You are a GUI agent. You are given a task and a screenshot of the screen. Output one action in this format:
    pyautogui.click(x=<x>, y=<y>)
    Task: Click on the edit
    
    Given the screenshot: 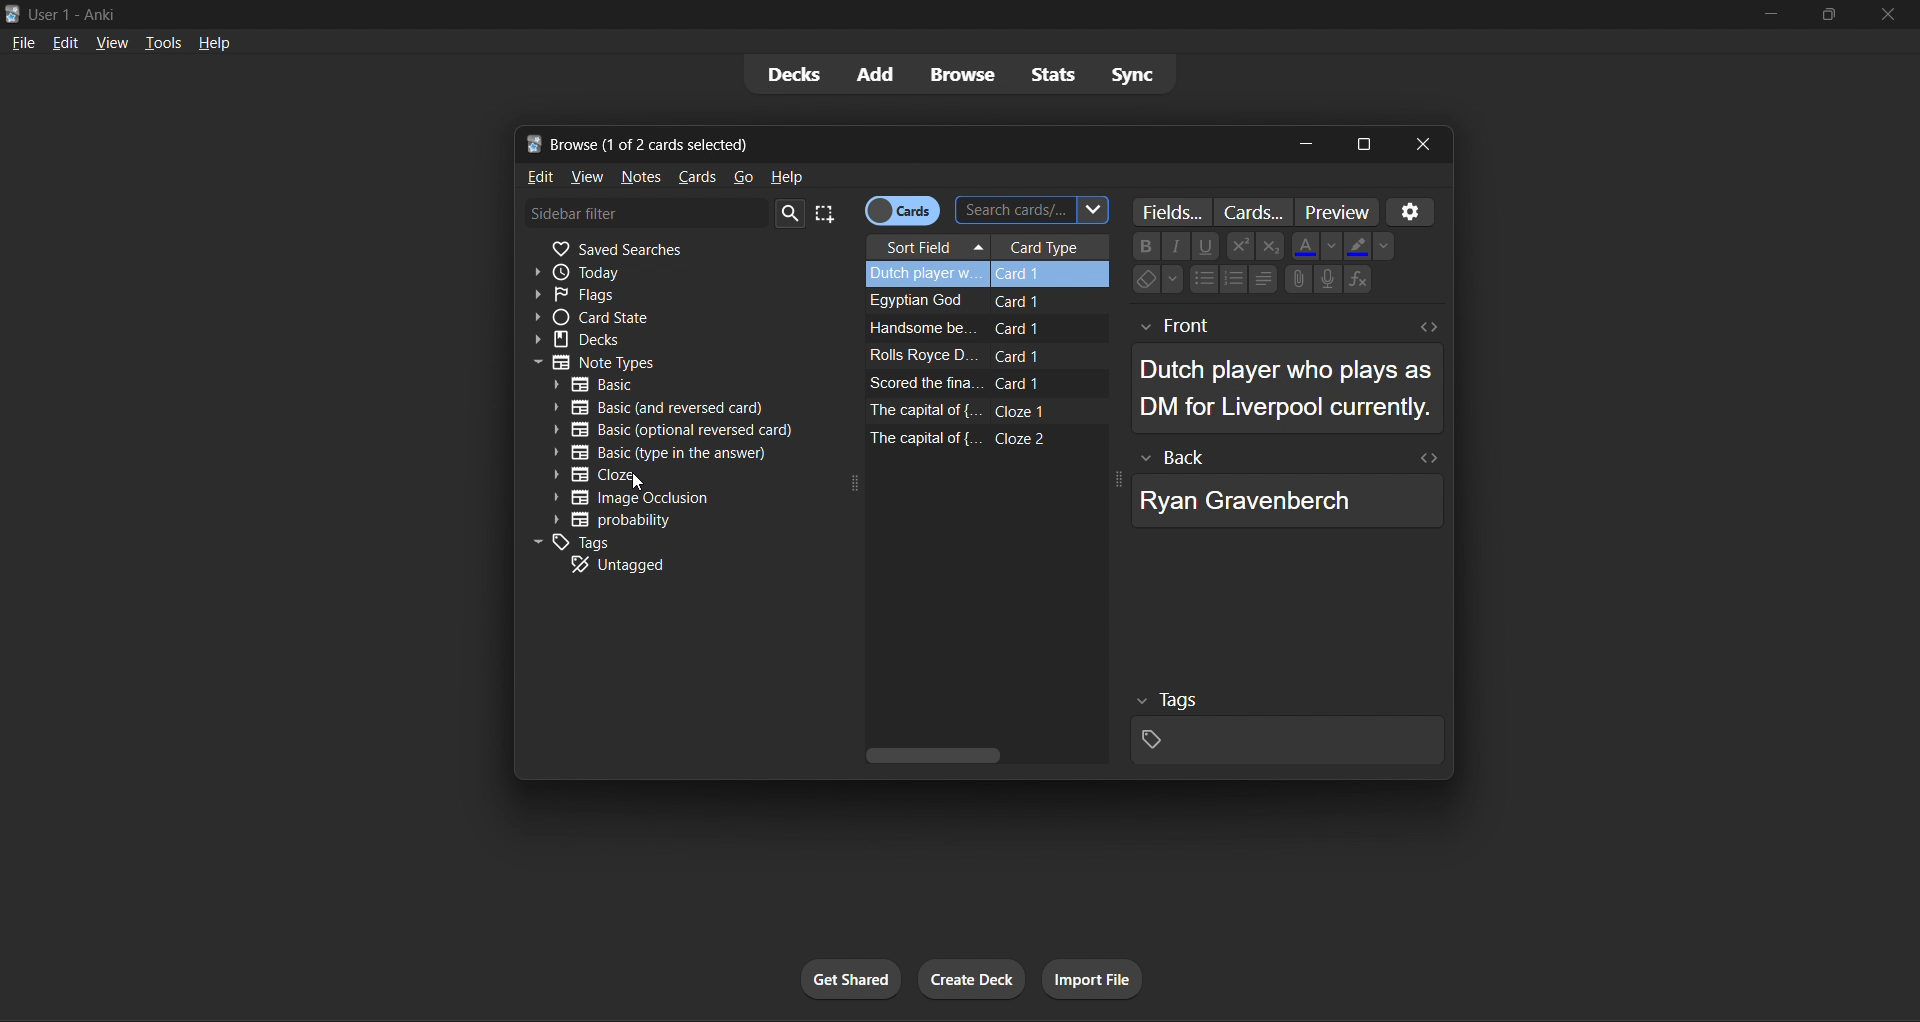 What is the action you would take?
    pyautogui.click(x=536, y=178)
    